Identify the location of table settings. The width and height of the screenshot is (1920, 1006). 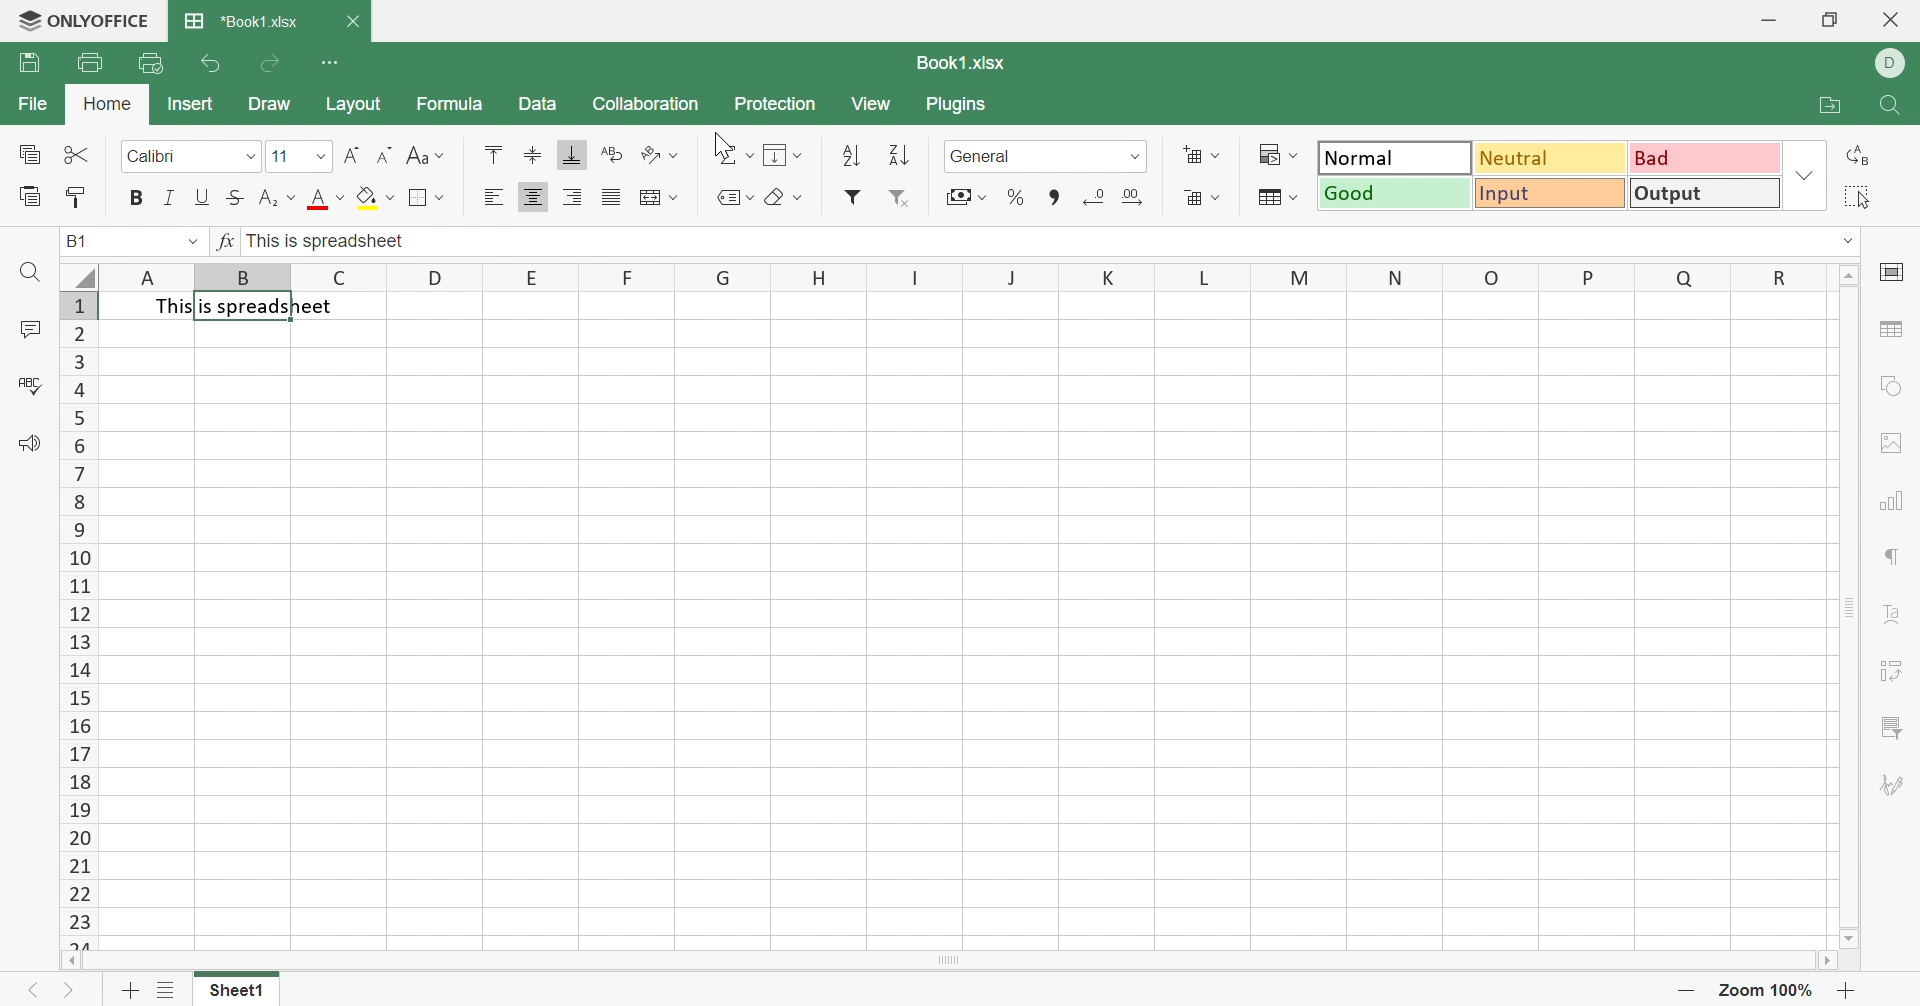
(1896, 332).